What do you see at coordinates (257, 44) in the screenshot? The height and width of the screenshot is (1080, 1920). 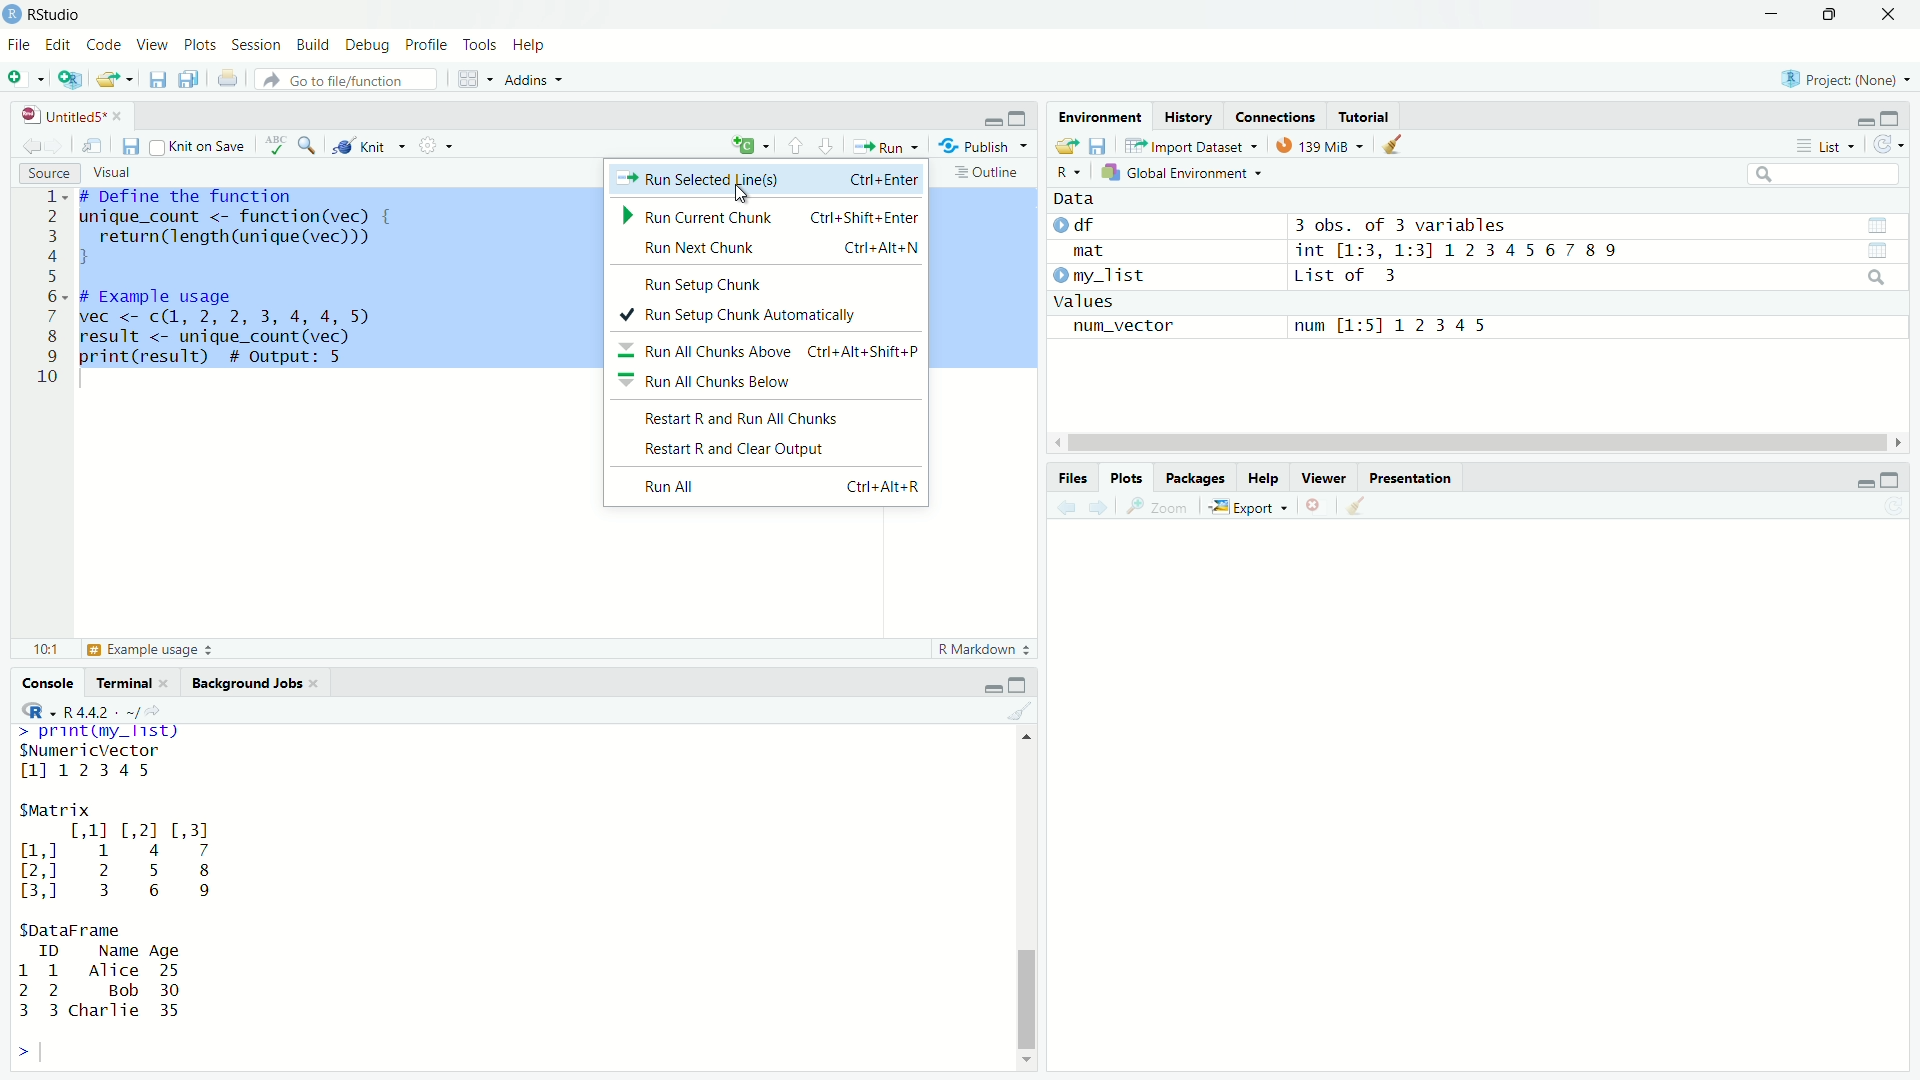 I see `Session` at bounding box center [257, 44].